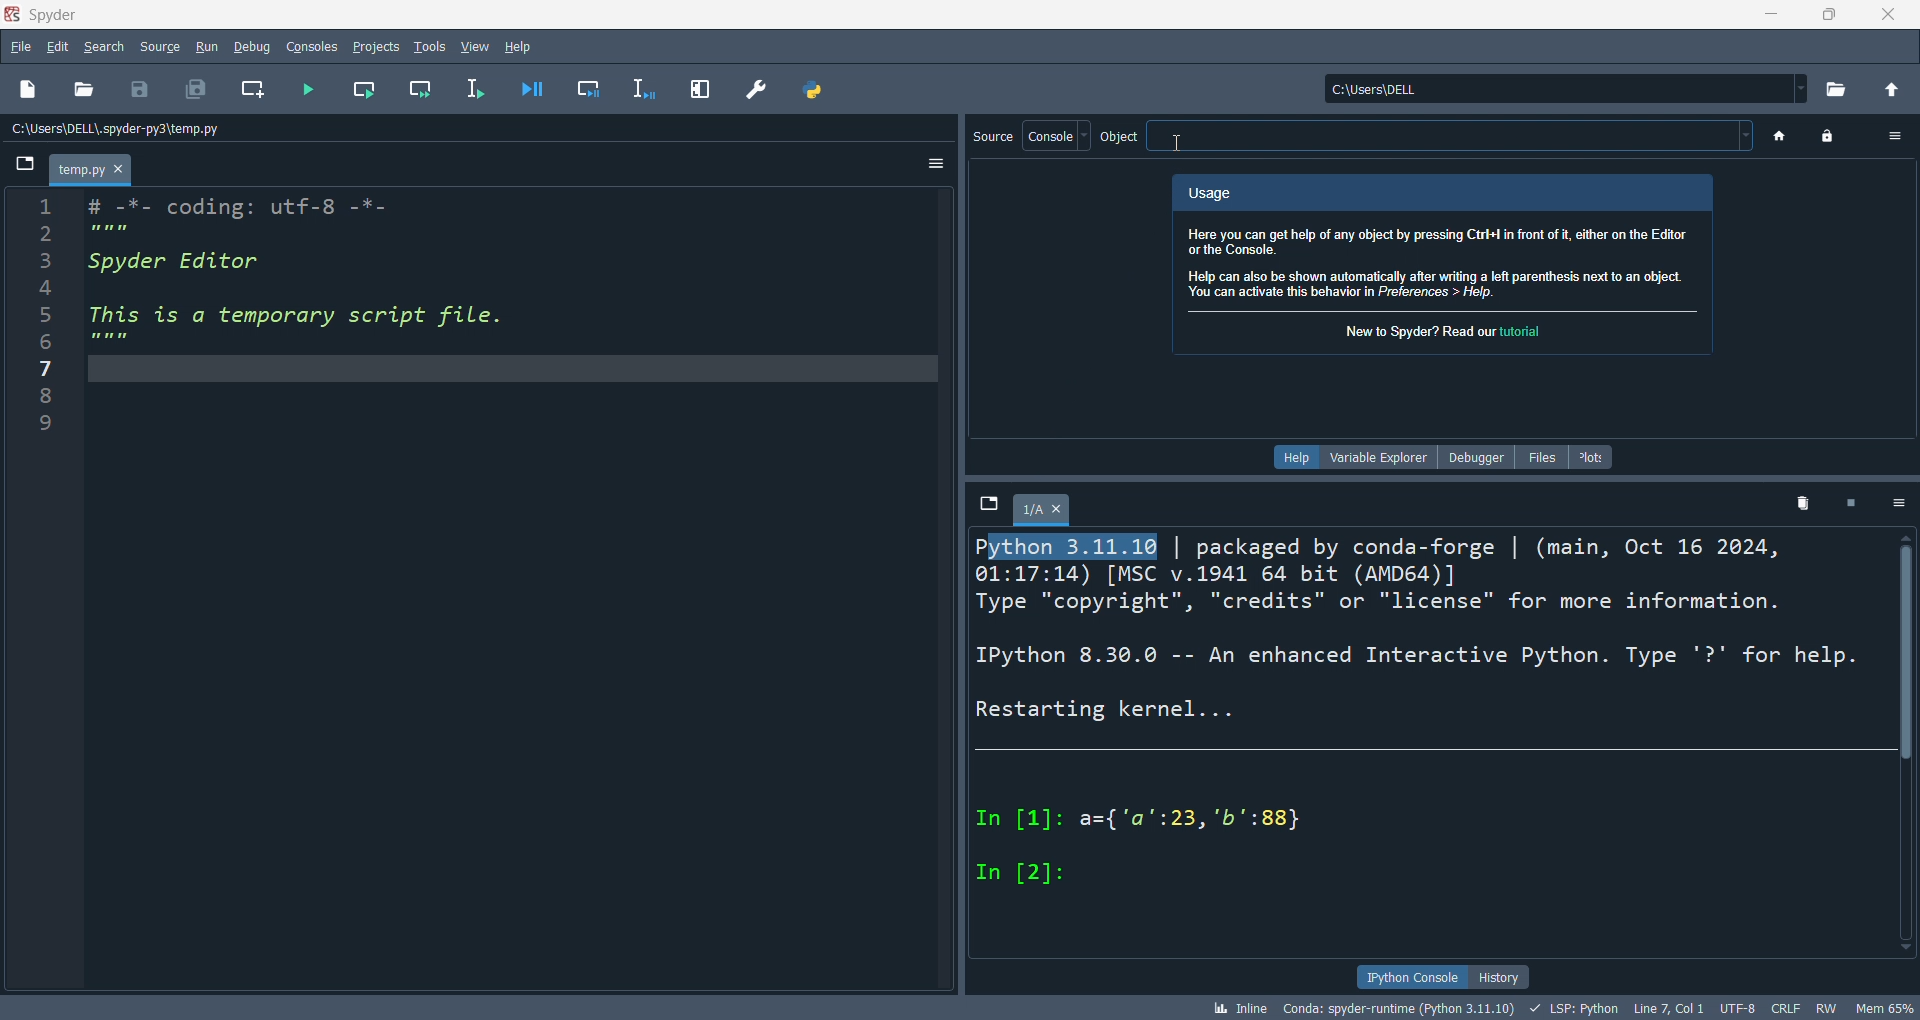  Describe the element at coordinates (696, 87) in the screenshot. I see `expand pane` at that location.